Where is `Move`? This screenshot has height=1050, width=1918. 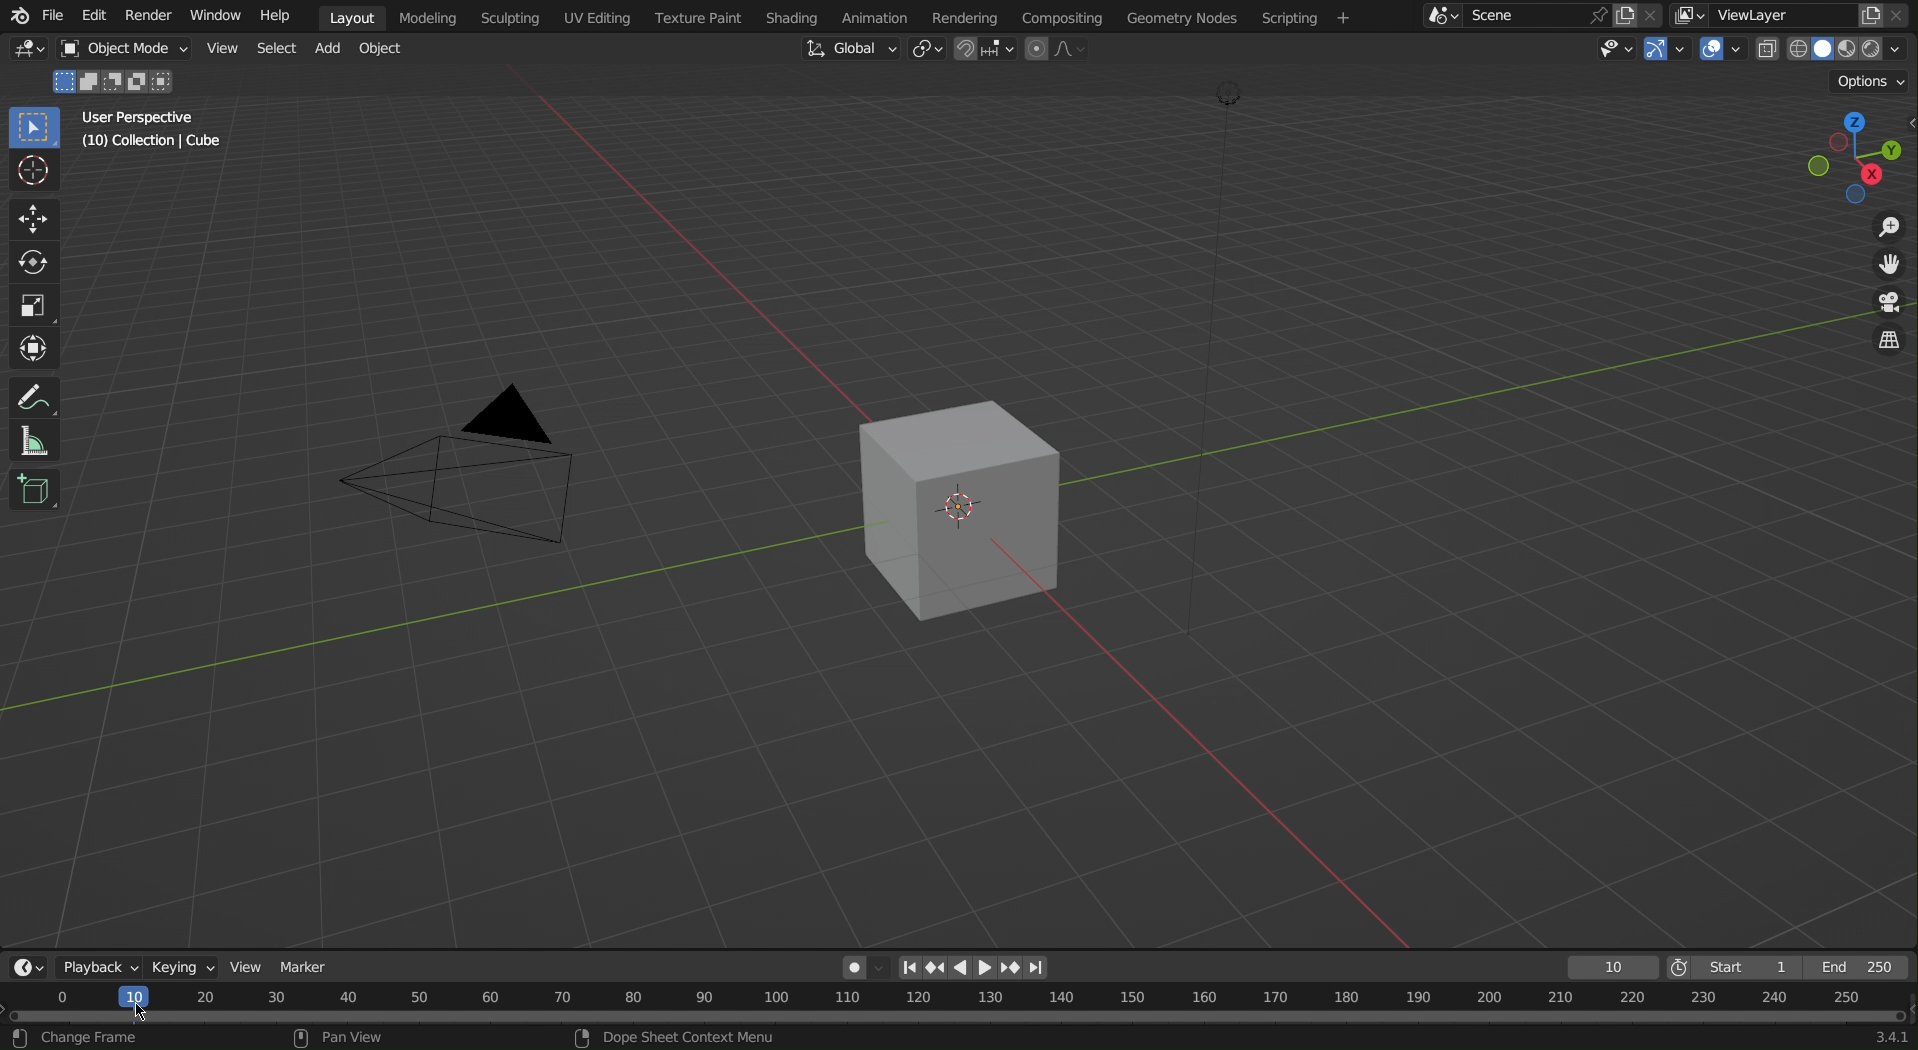 Move is located at coordinates (35, 222).